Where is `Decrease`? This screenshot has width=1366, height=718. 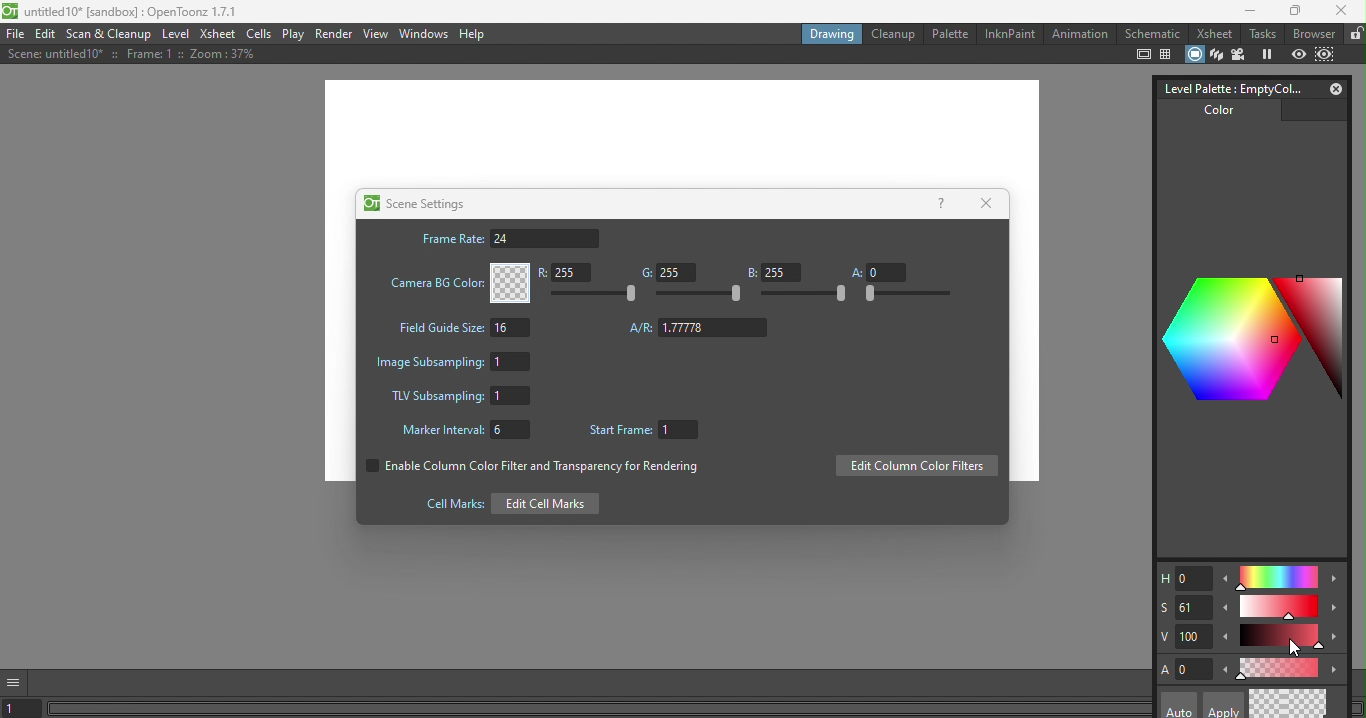 Decrease is located at coordinates (1227, 639).